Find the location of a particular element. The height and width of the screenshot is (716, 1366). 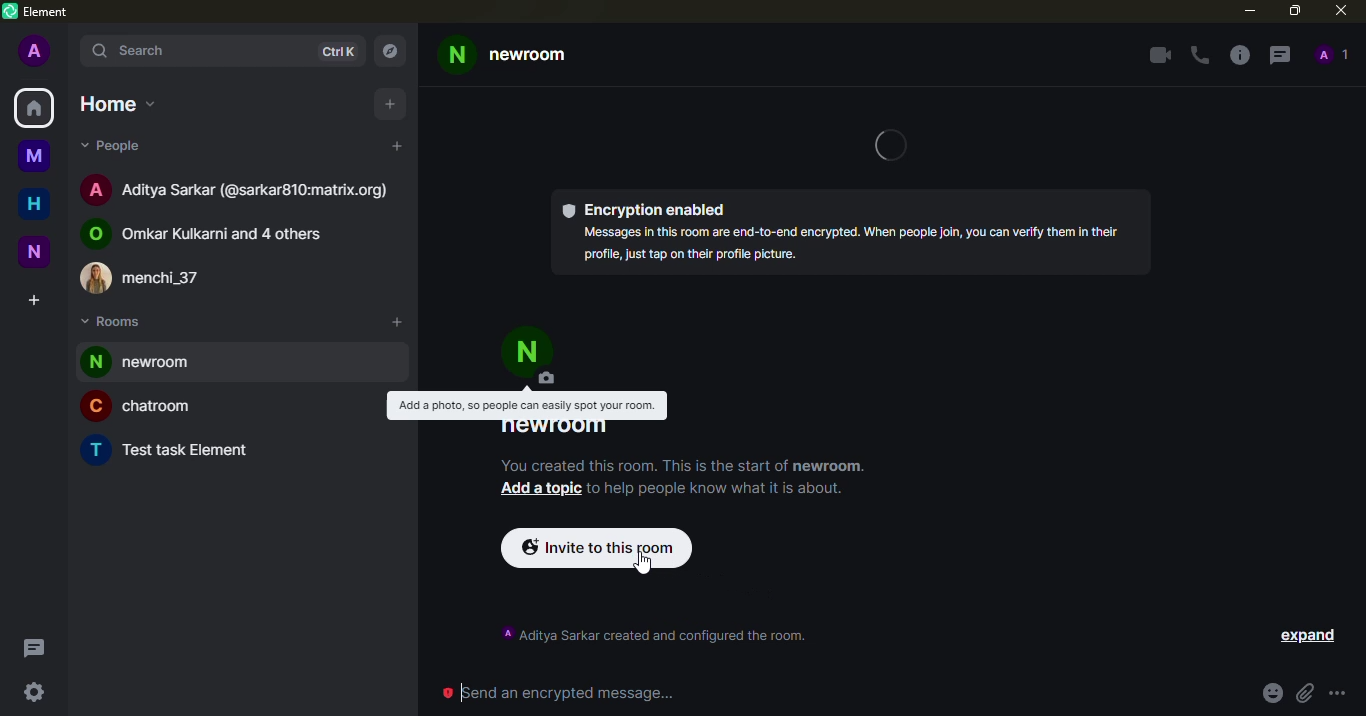

threads is located at coordinates (34, 647).